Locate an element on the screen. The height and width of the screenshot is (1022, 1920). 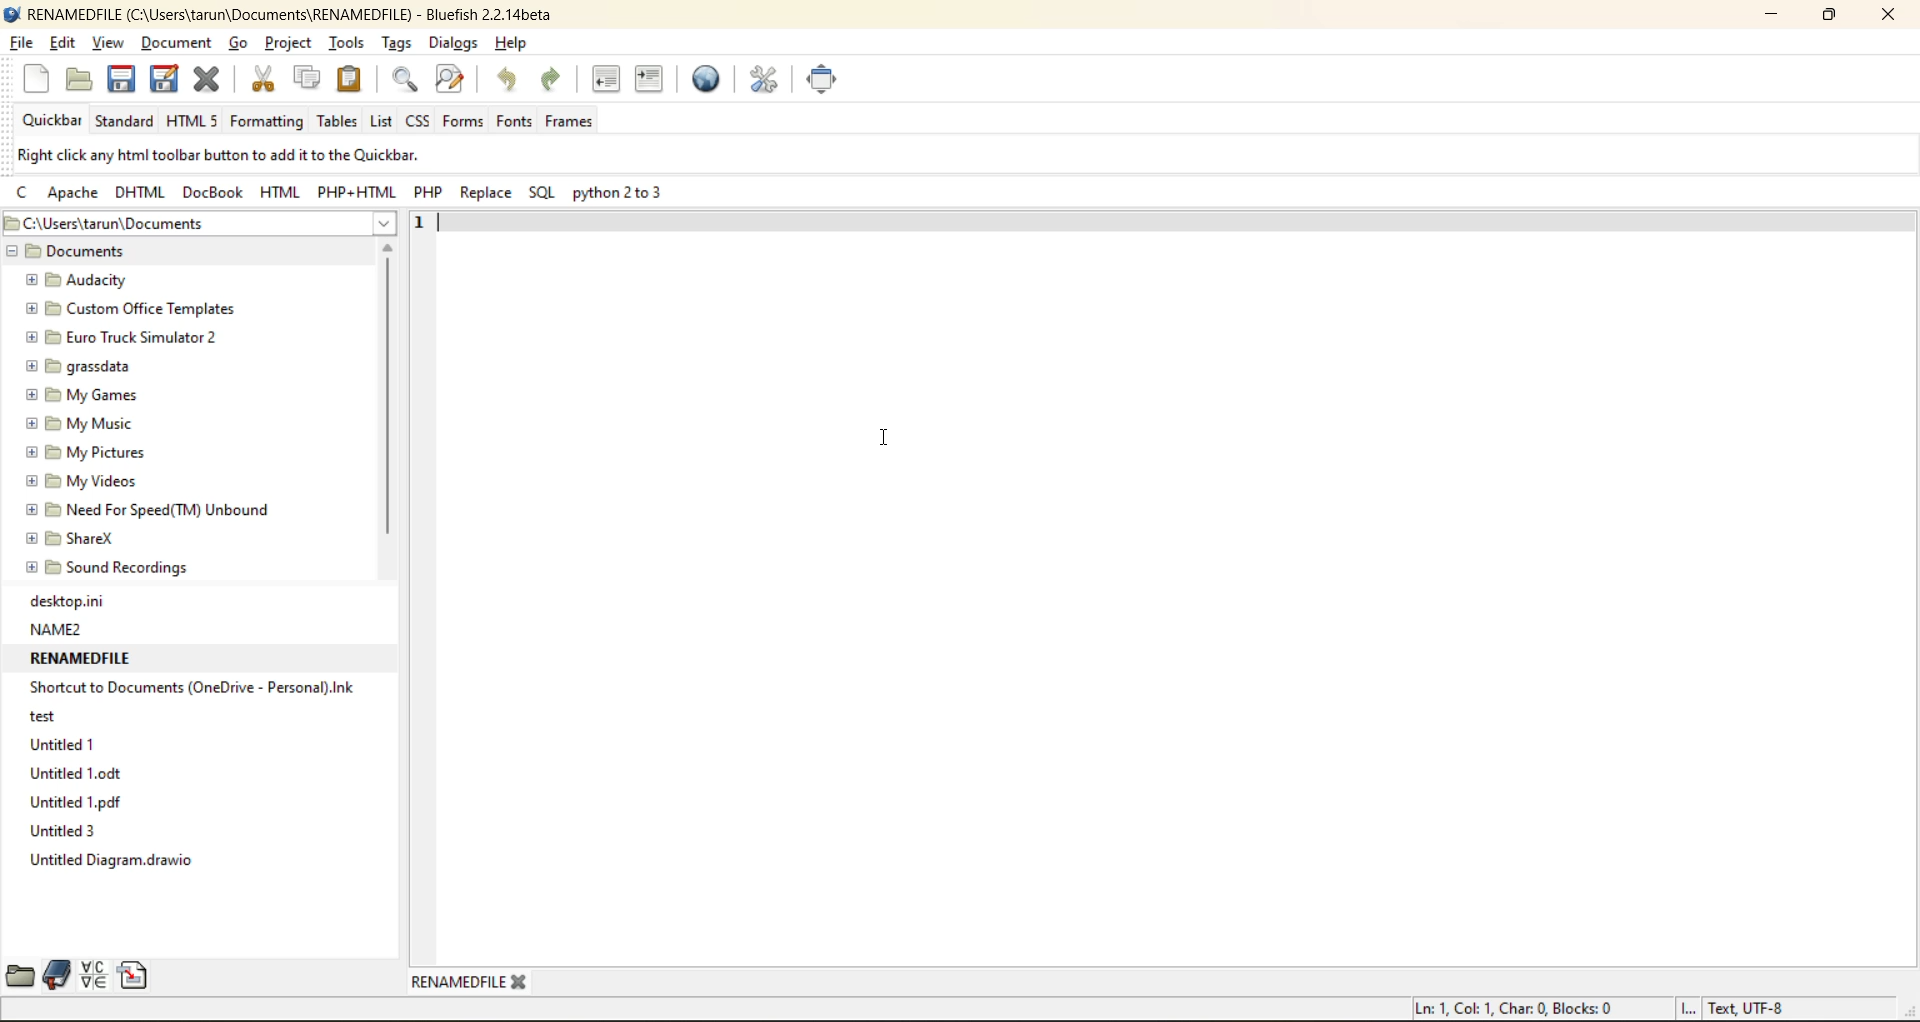
Untitled 1.pdf is located at coordinates (86, 804).